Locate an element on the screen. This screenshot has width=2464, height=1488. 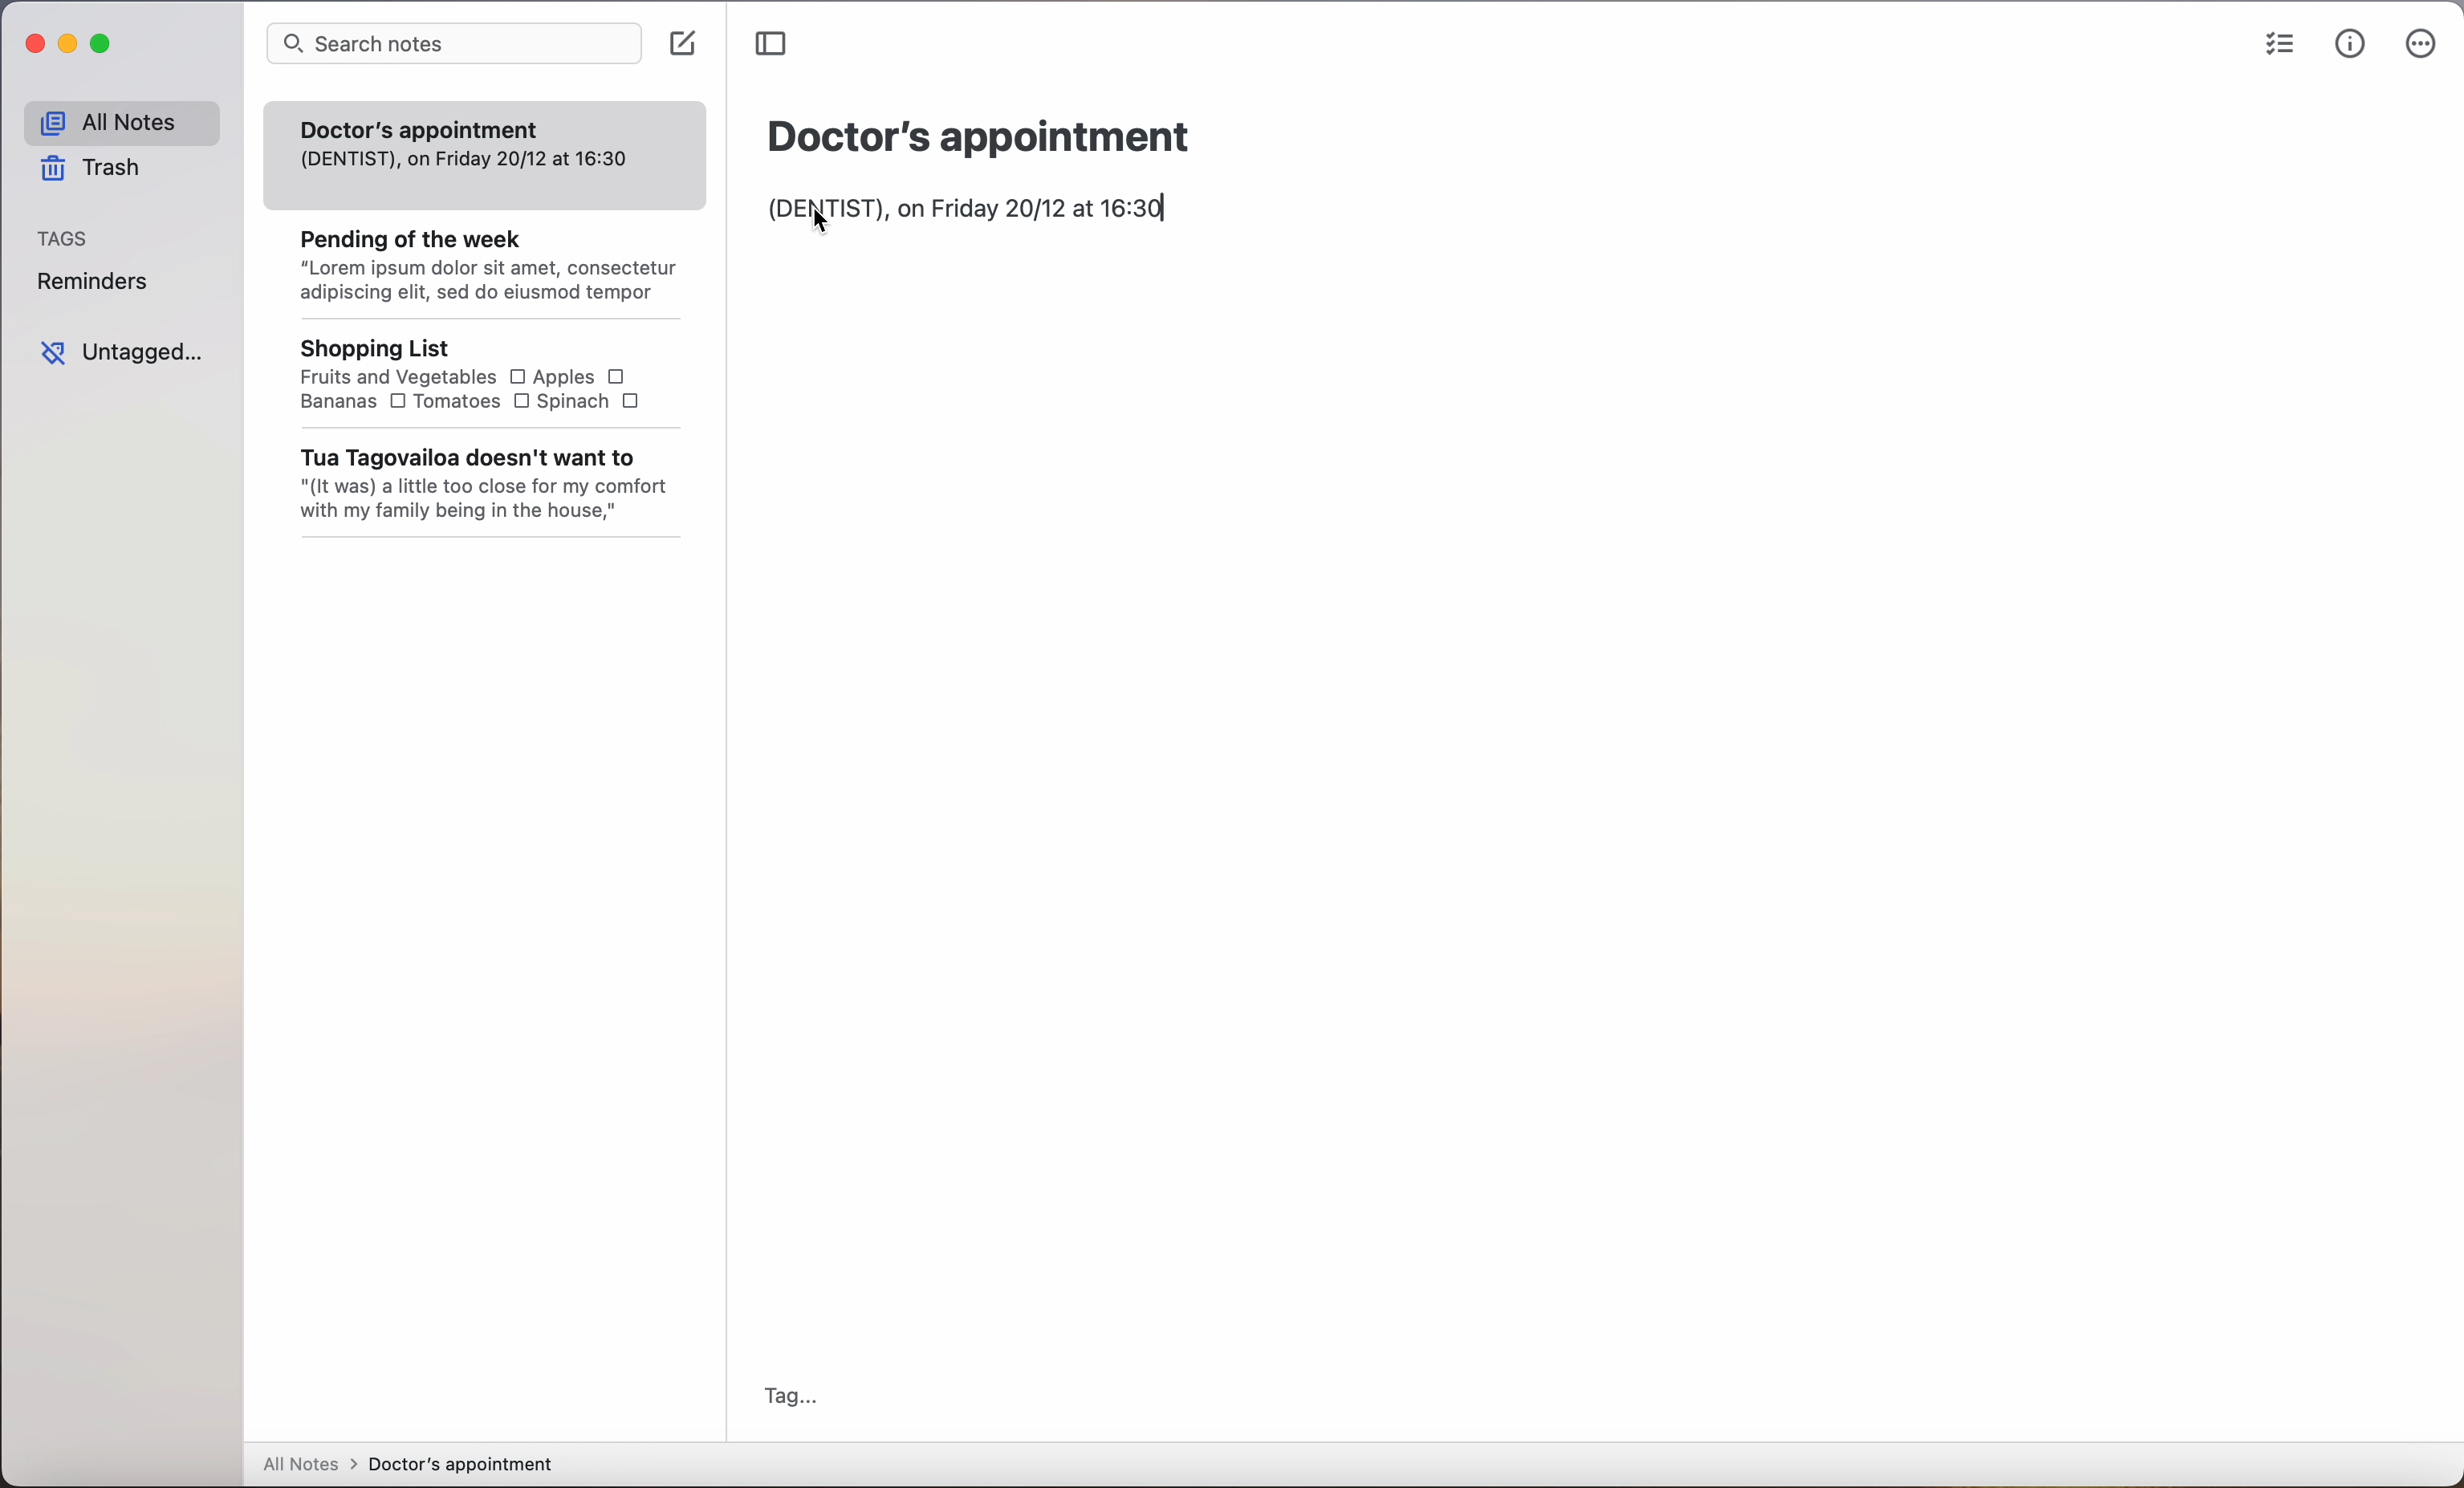
search notes is located at coordinates (451, 44).